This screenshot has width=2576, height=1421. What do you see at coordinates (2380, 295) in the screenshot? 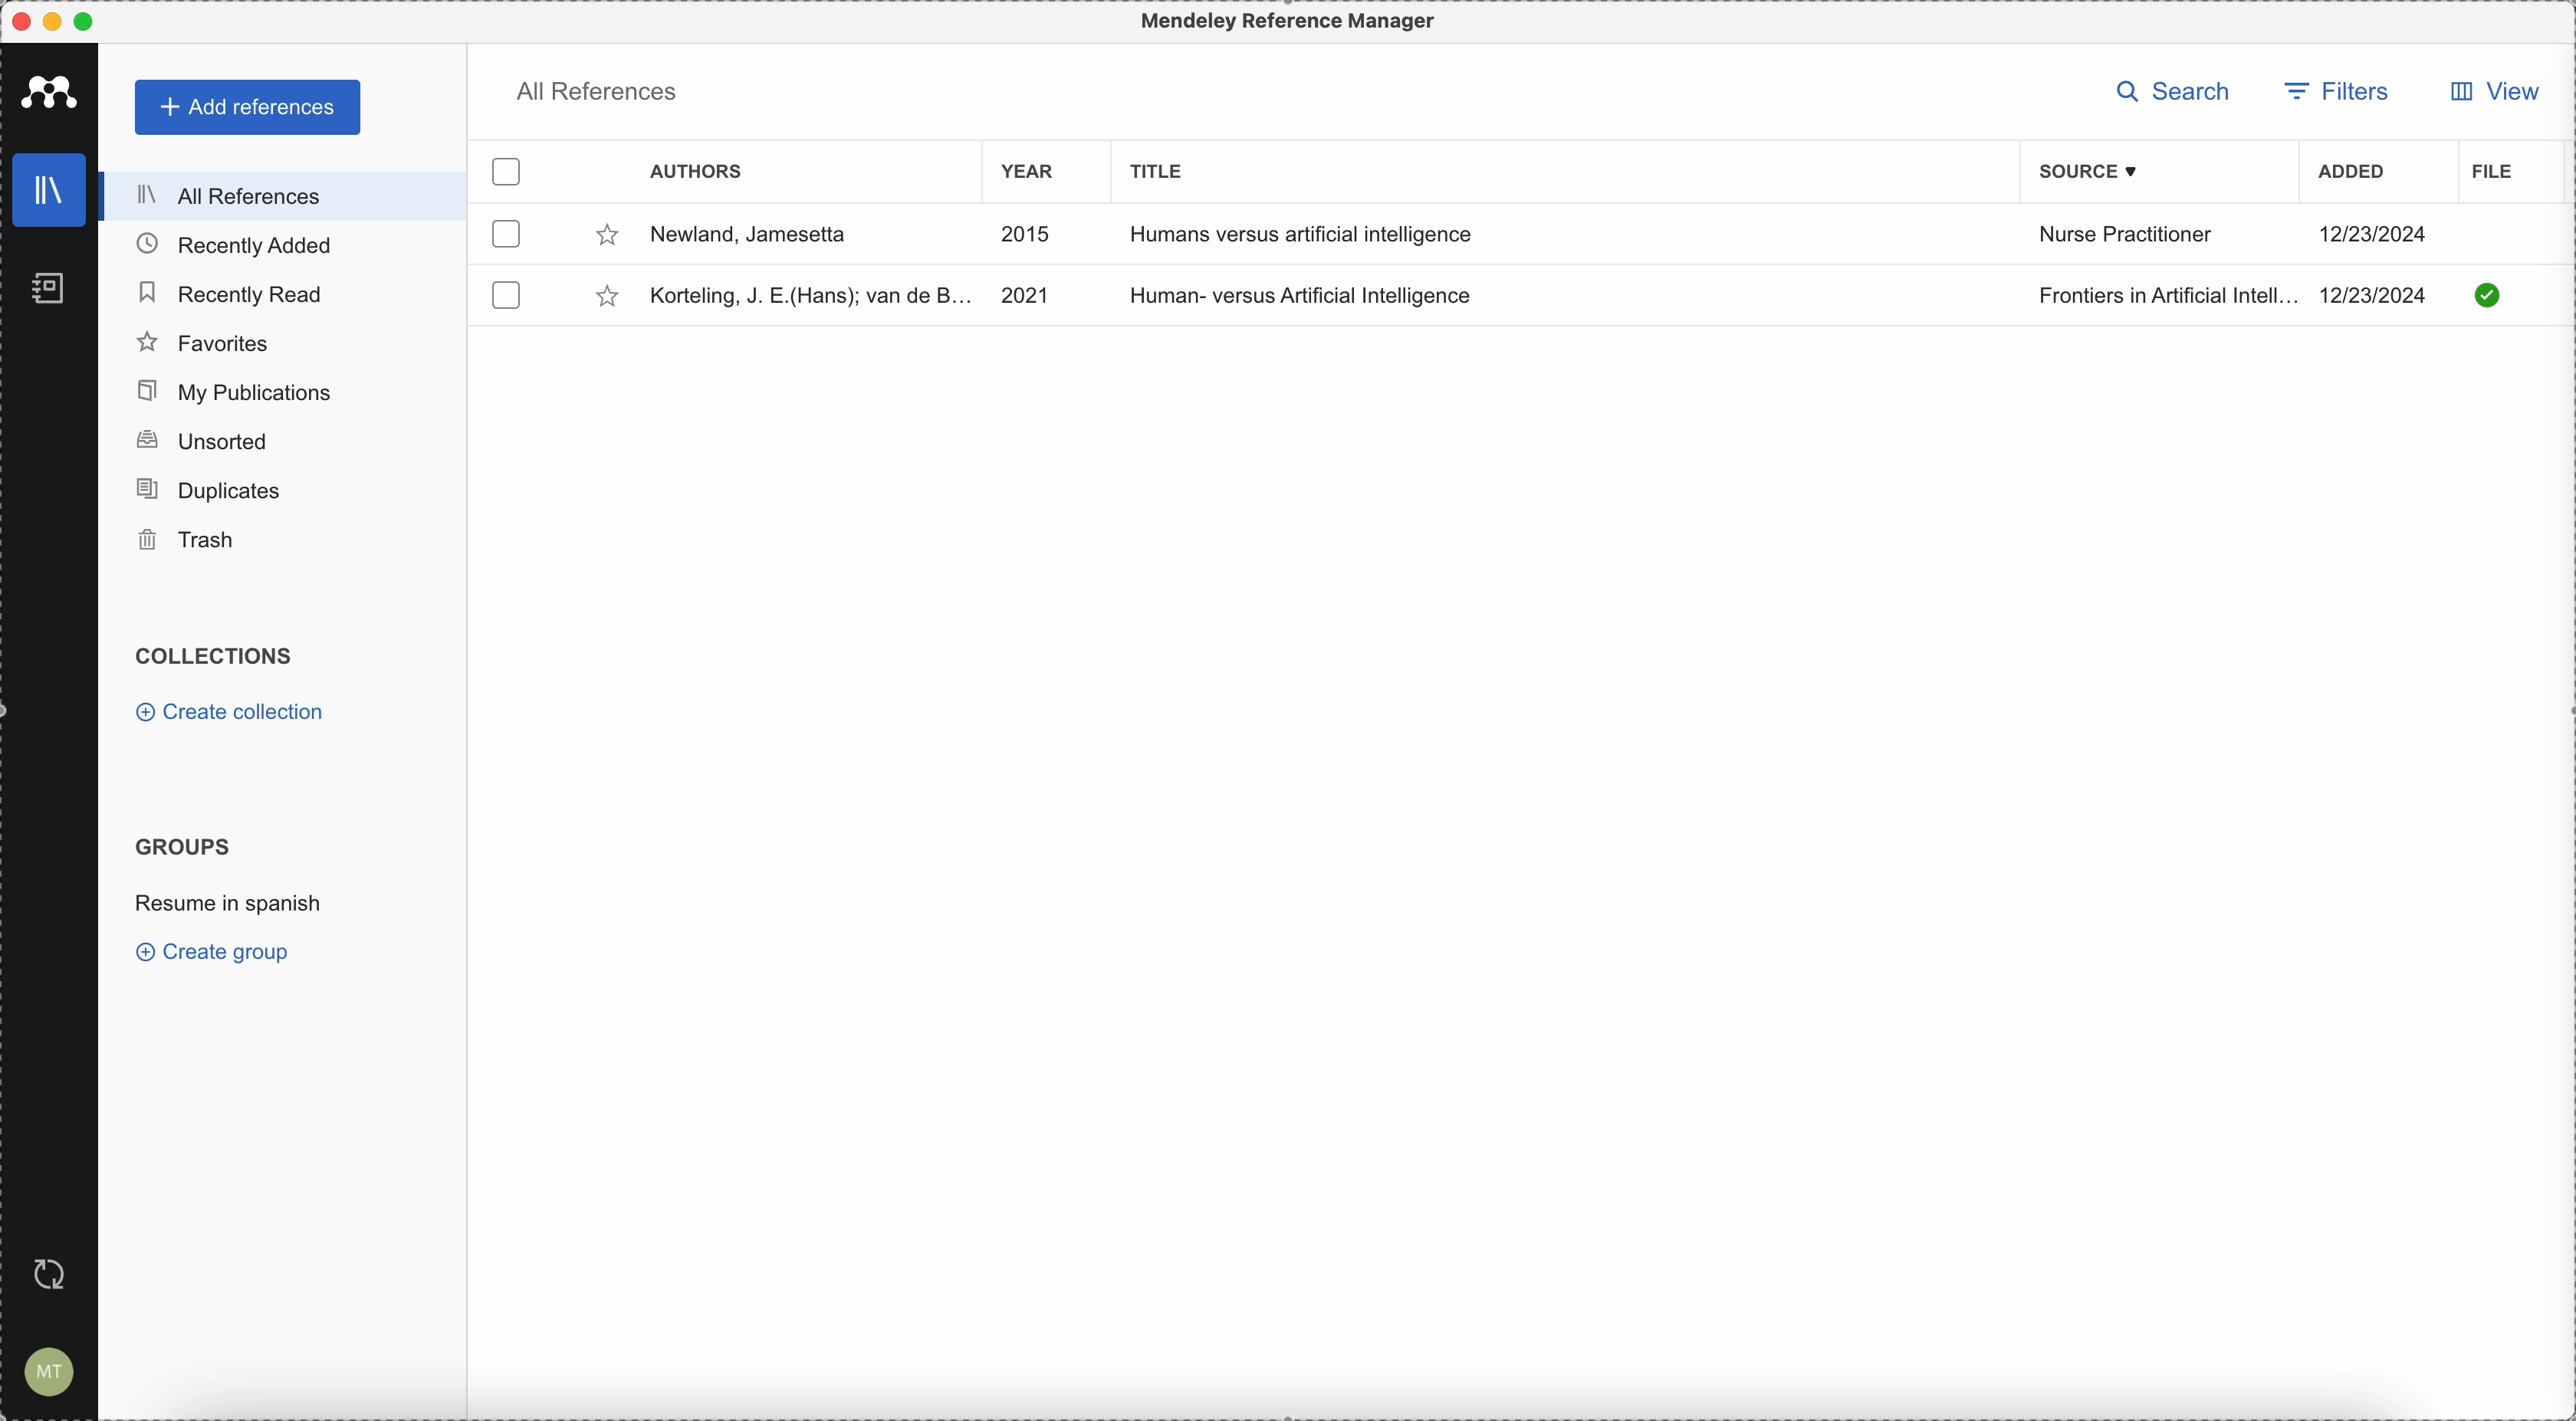
I see `12/23/2024` at bounding box center [2380, 295].